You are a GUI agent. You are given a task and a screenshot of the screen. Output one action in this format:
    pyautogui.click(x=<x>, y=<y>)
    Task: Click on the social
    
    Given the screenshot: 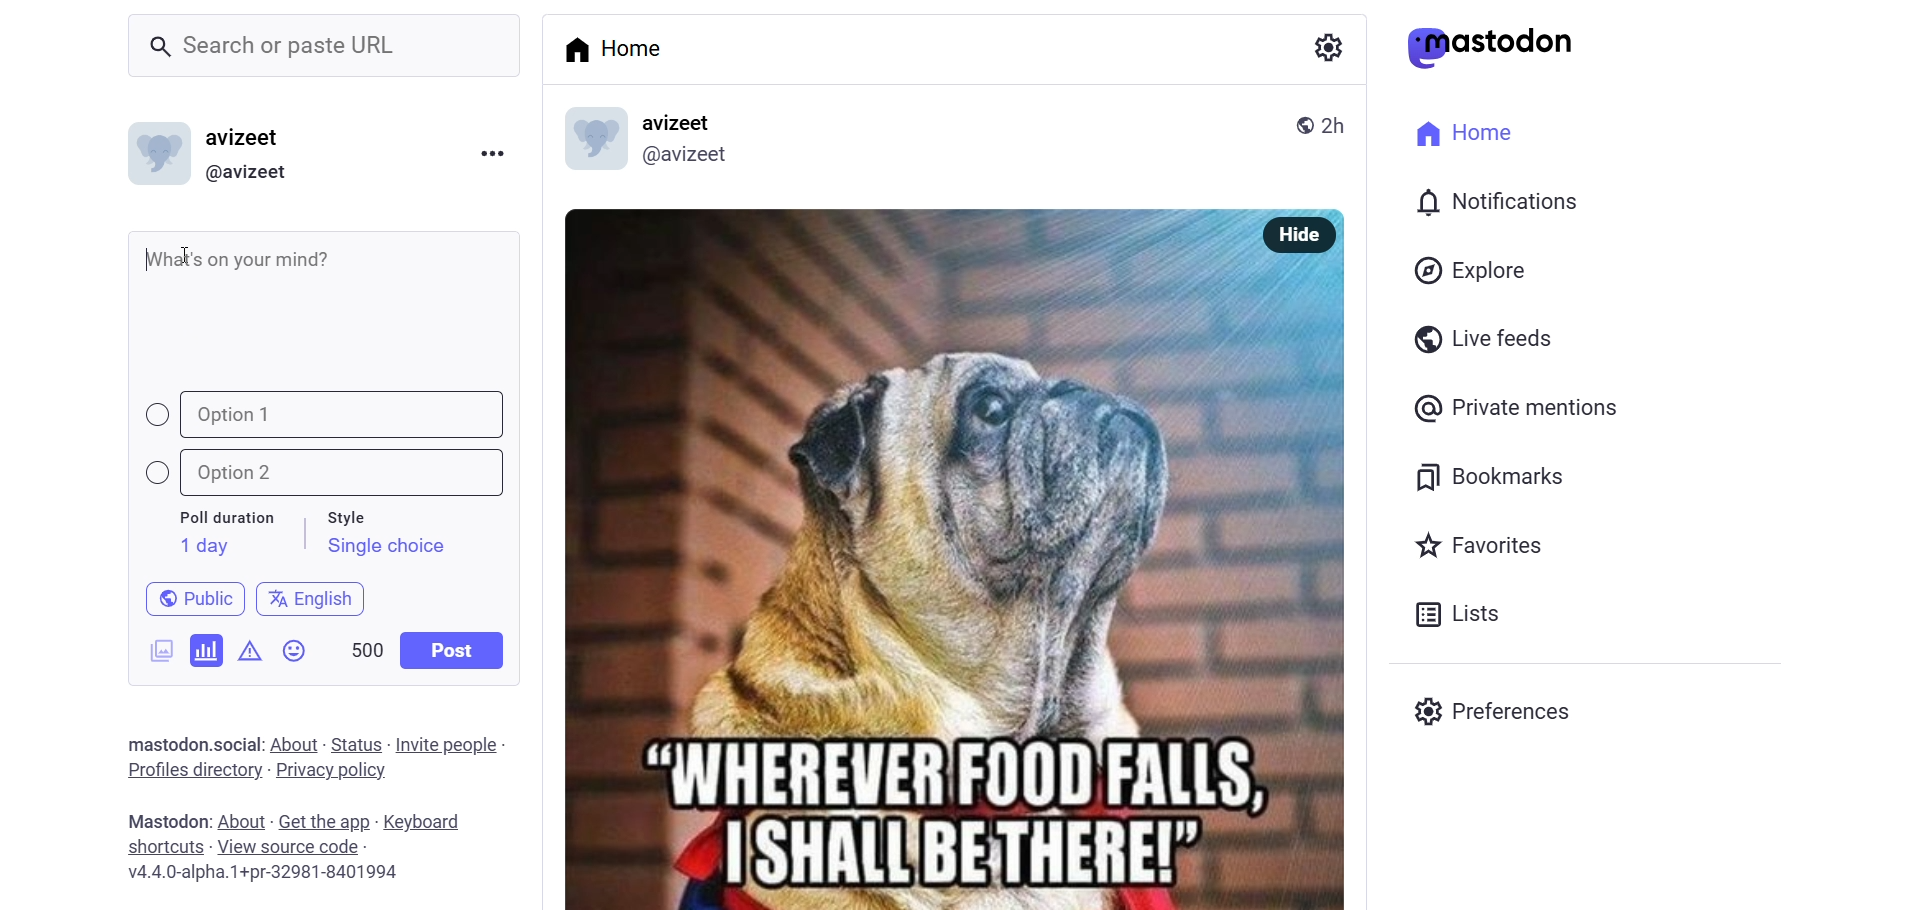 What is the action you would take?
    pyautogui.click(x=234, y=744)
    